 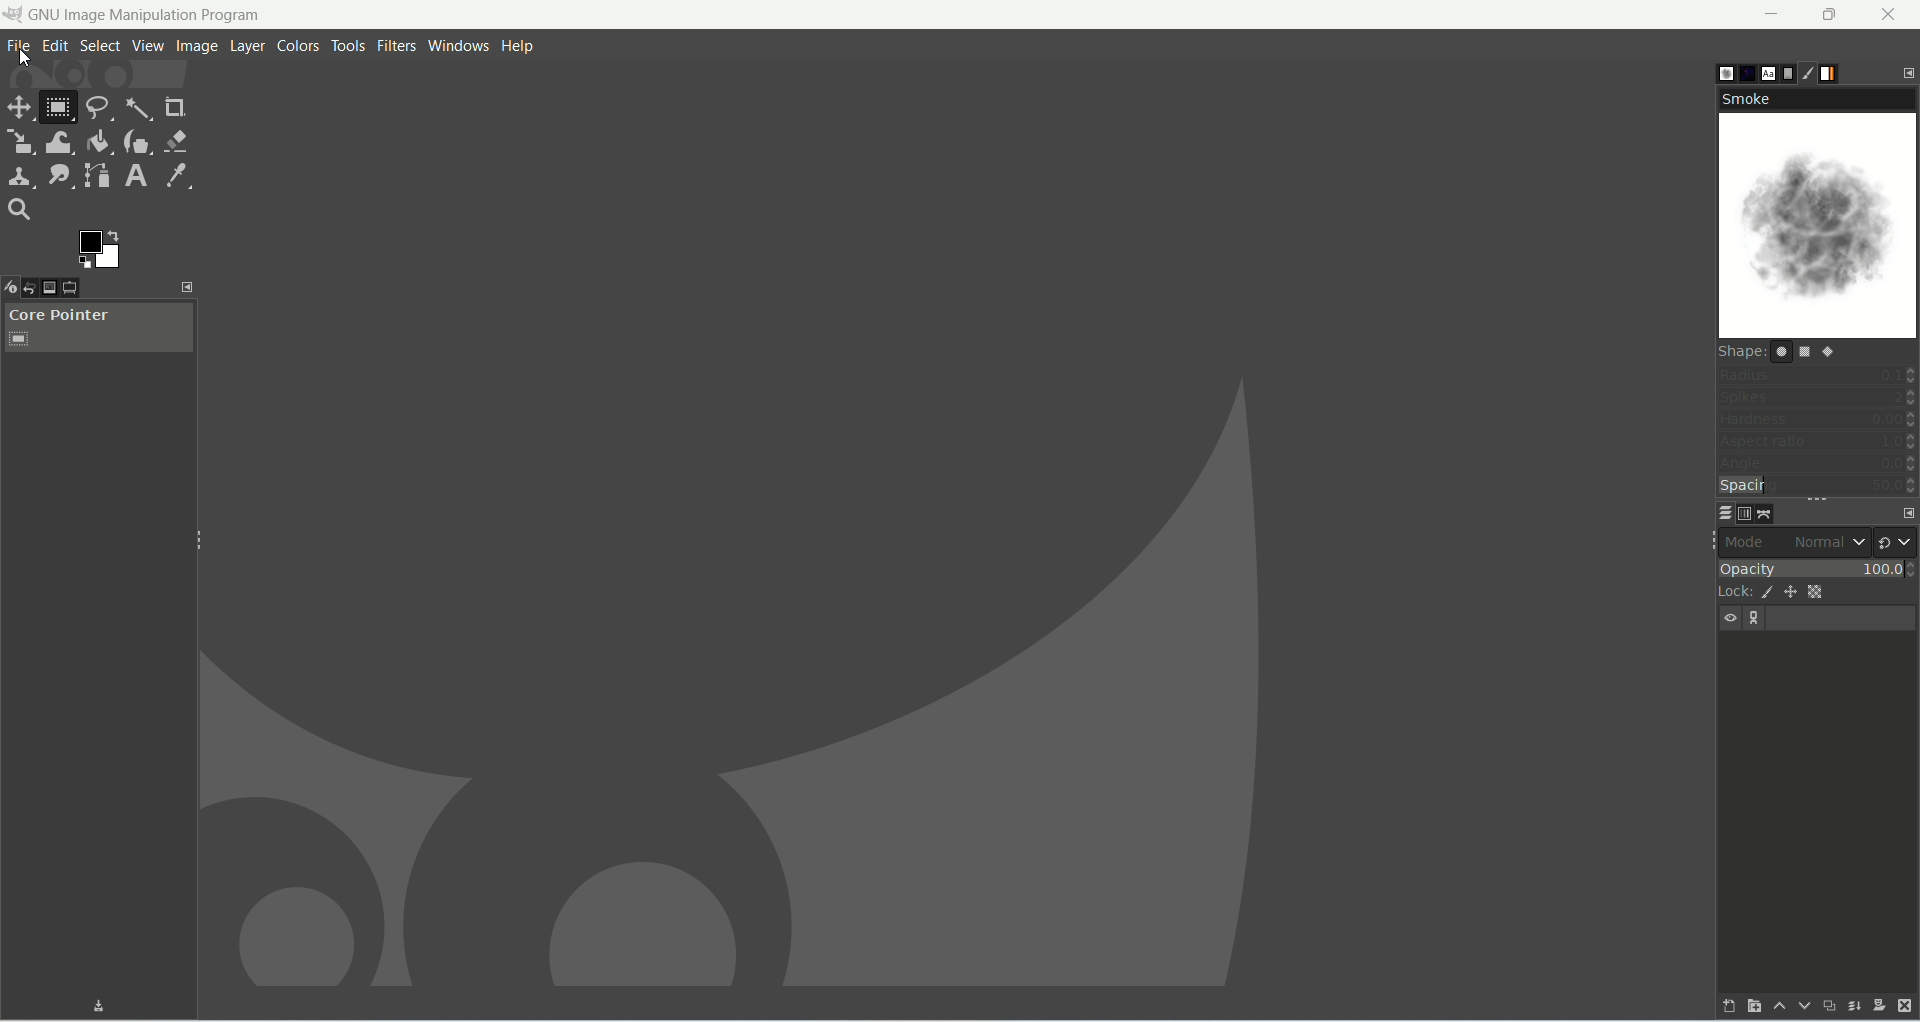 What do you see at coordinates (1907, 512) in the screenshot?
I see `configure this tab` at bounding box center [1907, 512].